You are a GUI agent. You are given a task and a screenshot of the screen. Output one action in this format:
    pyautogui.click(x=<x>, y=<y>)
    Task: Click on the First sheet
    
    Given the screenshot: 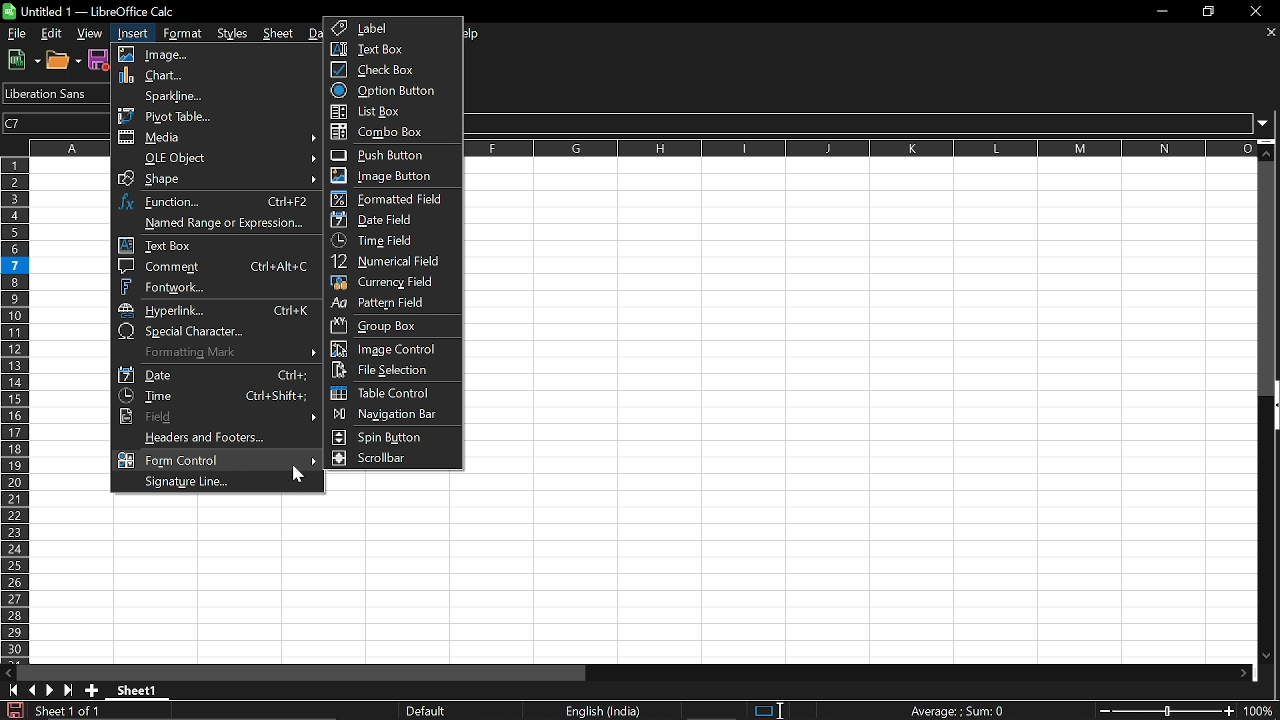 What is the action you would take?
    pyautogui.click(x=10, y=690)
    